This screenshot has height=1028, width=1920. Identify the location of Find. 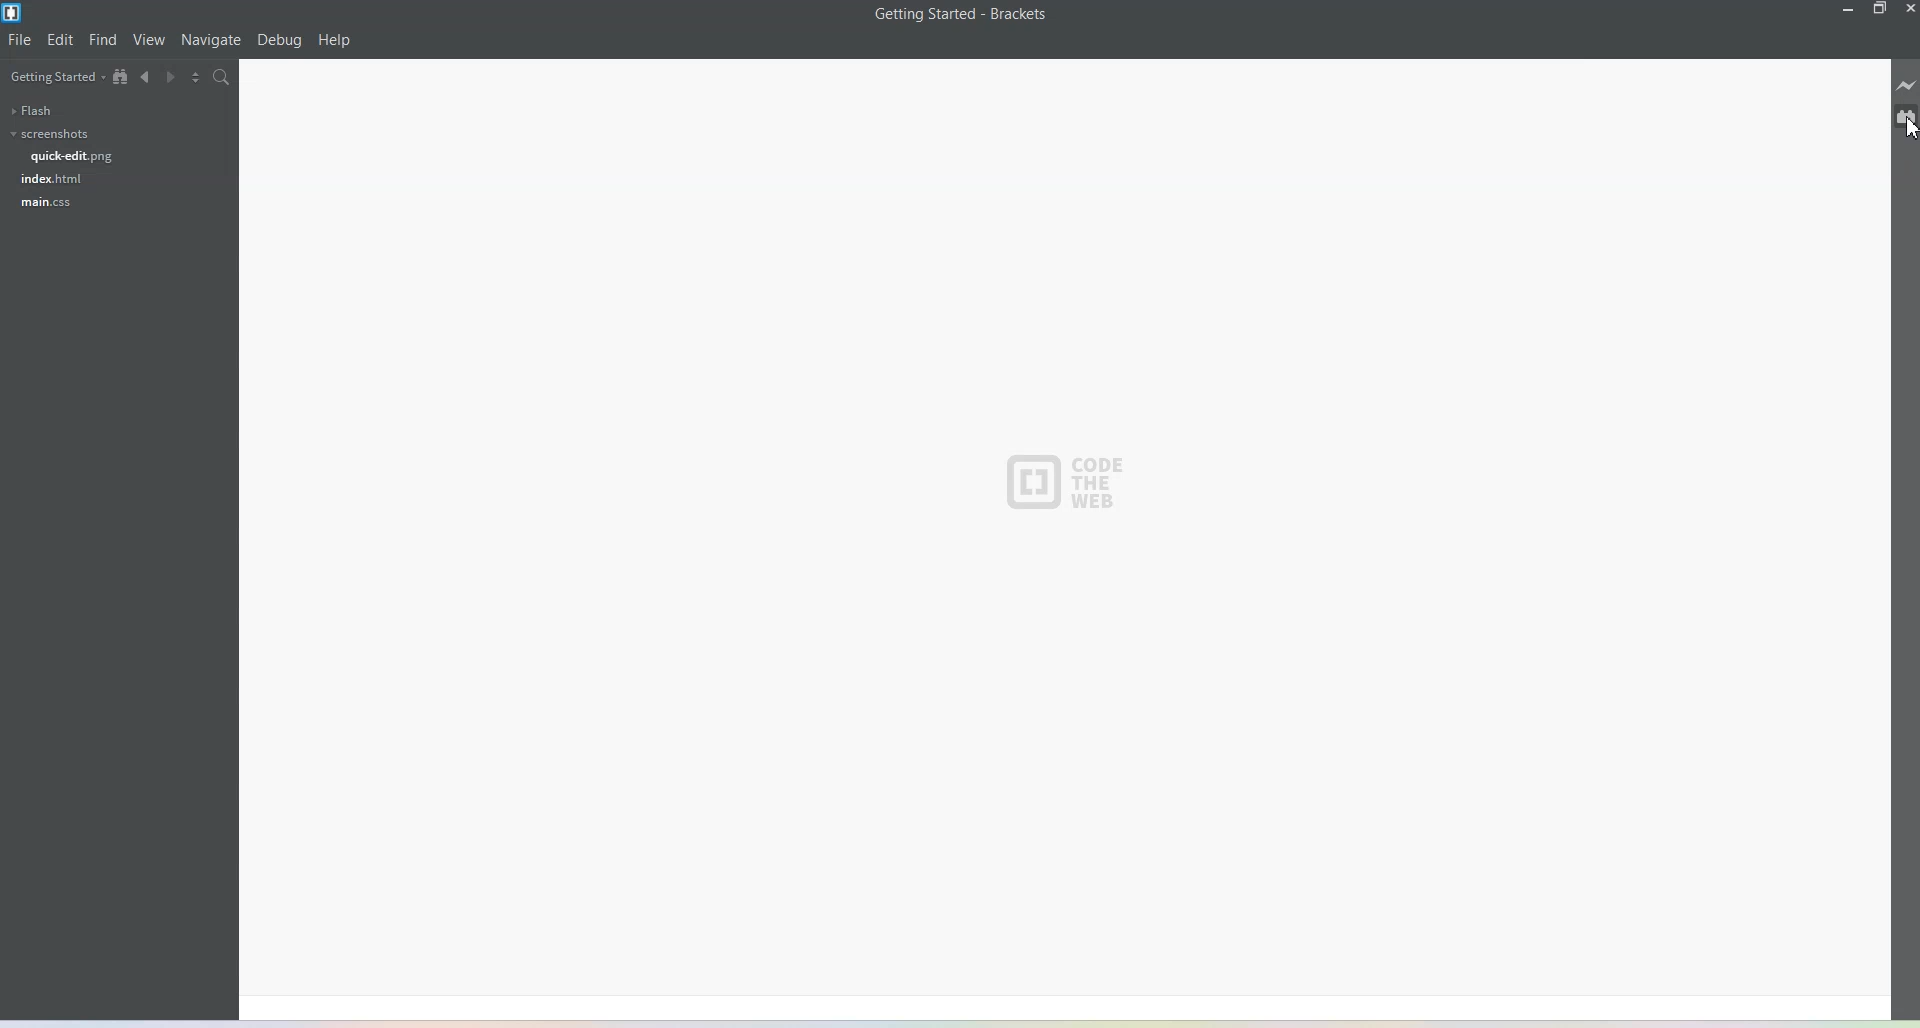
(103, 40).